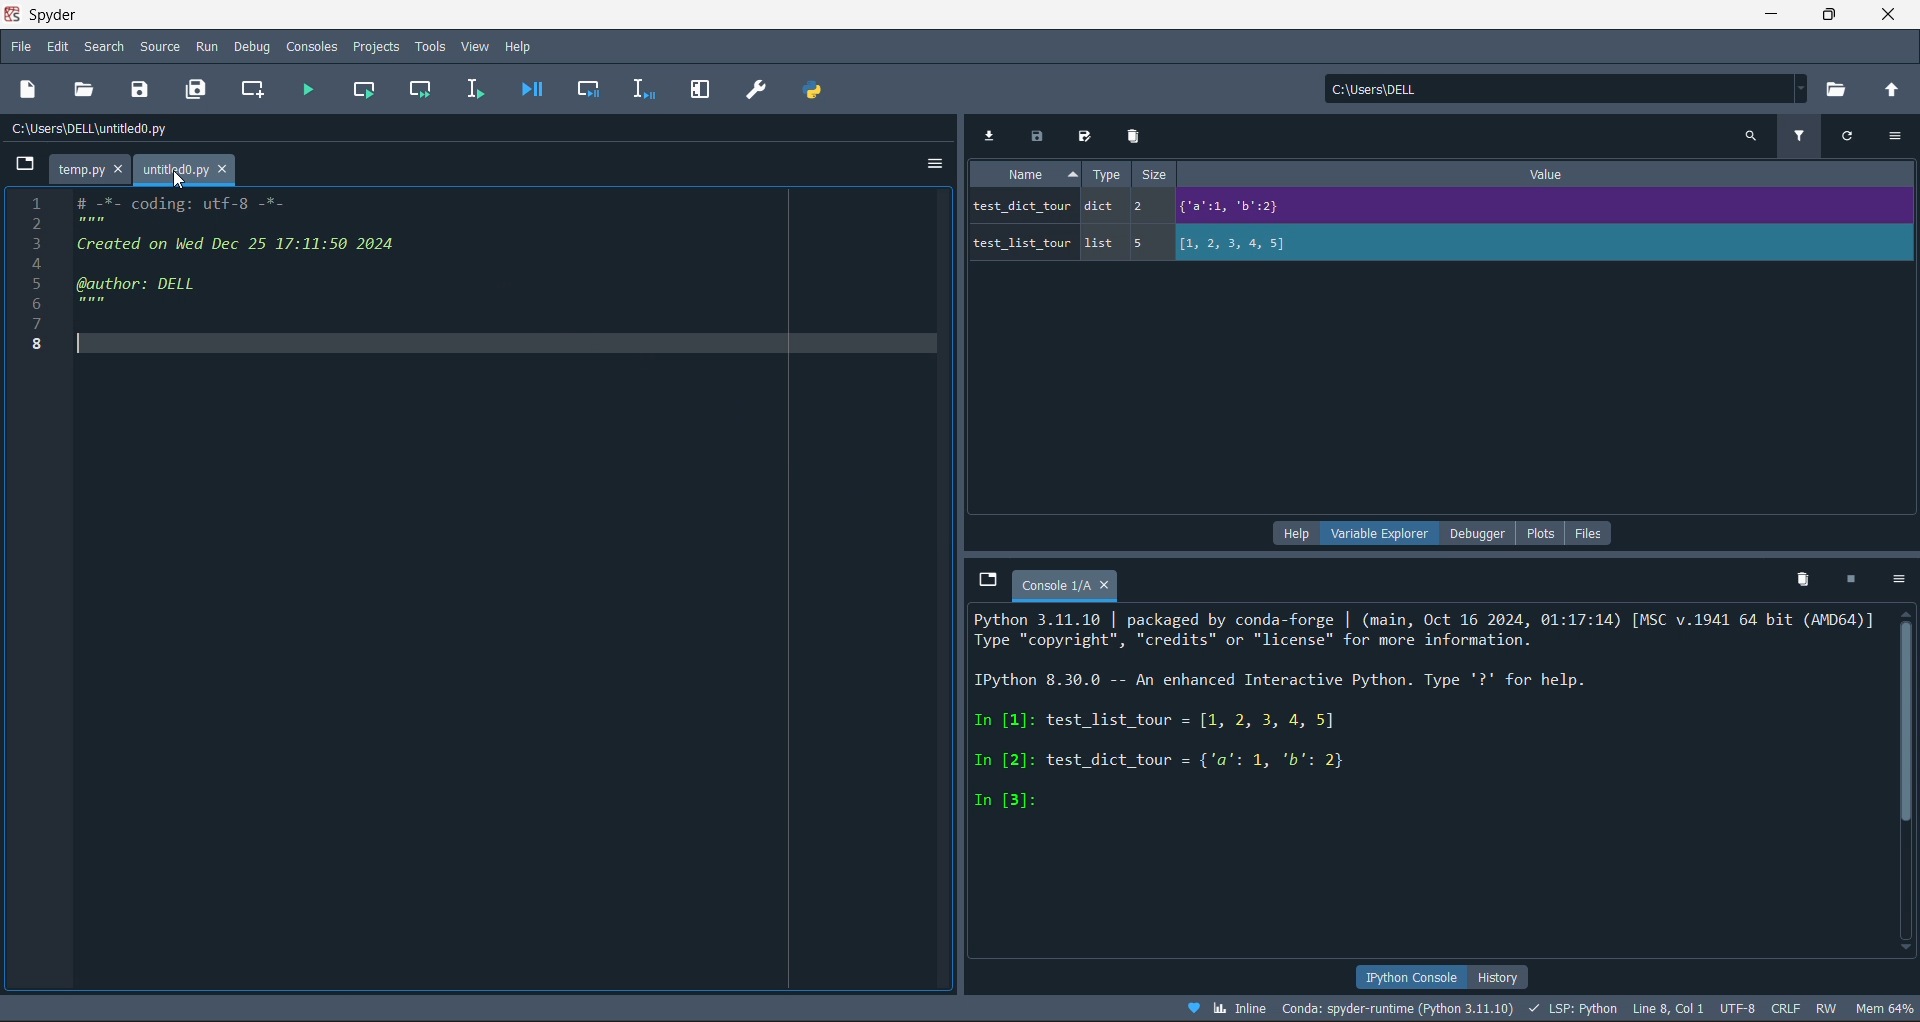  Describe the element at coordinates (922, 161) in the screenshot. I see `options` at that location.